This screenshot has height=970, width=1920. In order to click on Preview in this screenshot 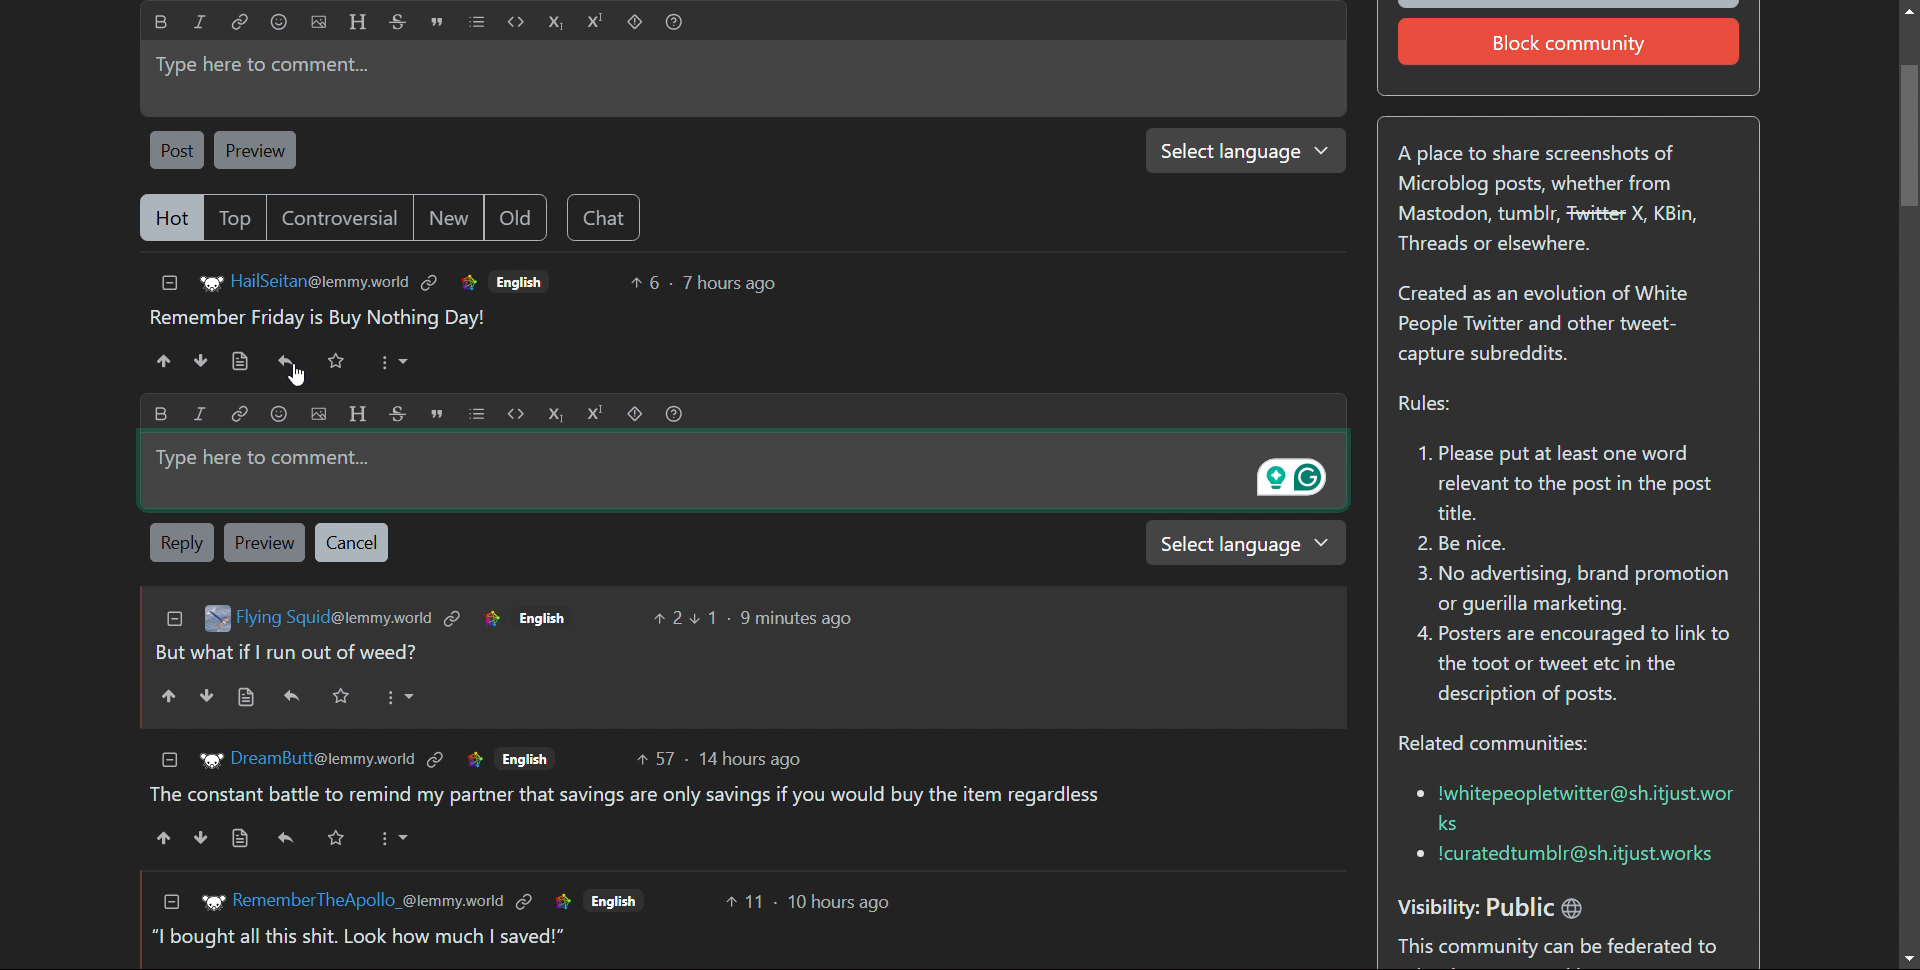, I will do `click(263, 540)`.